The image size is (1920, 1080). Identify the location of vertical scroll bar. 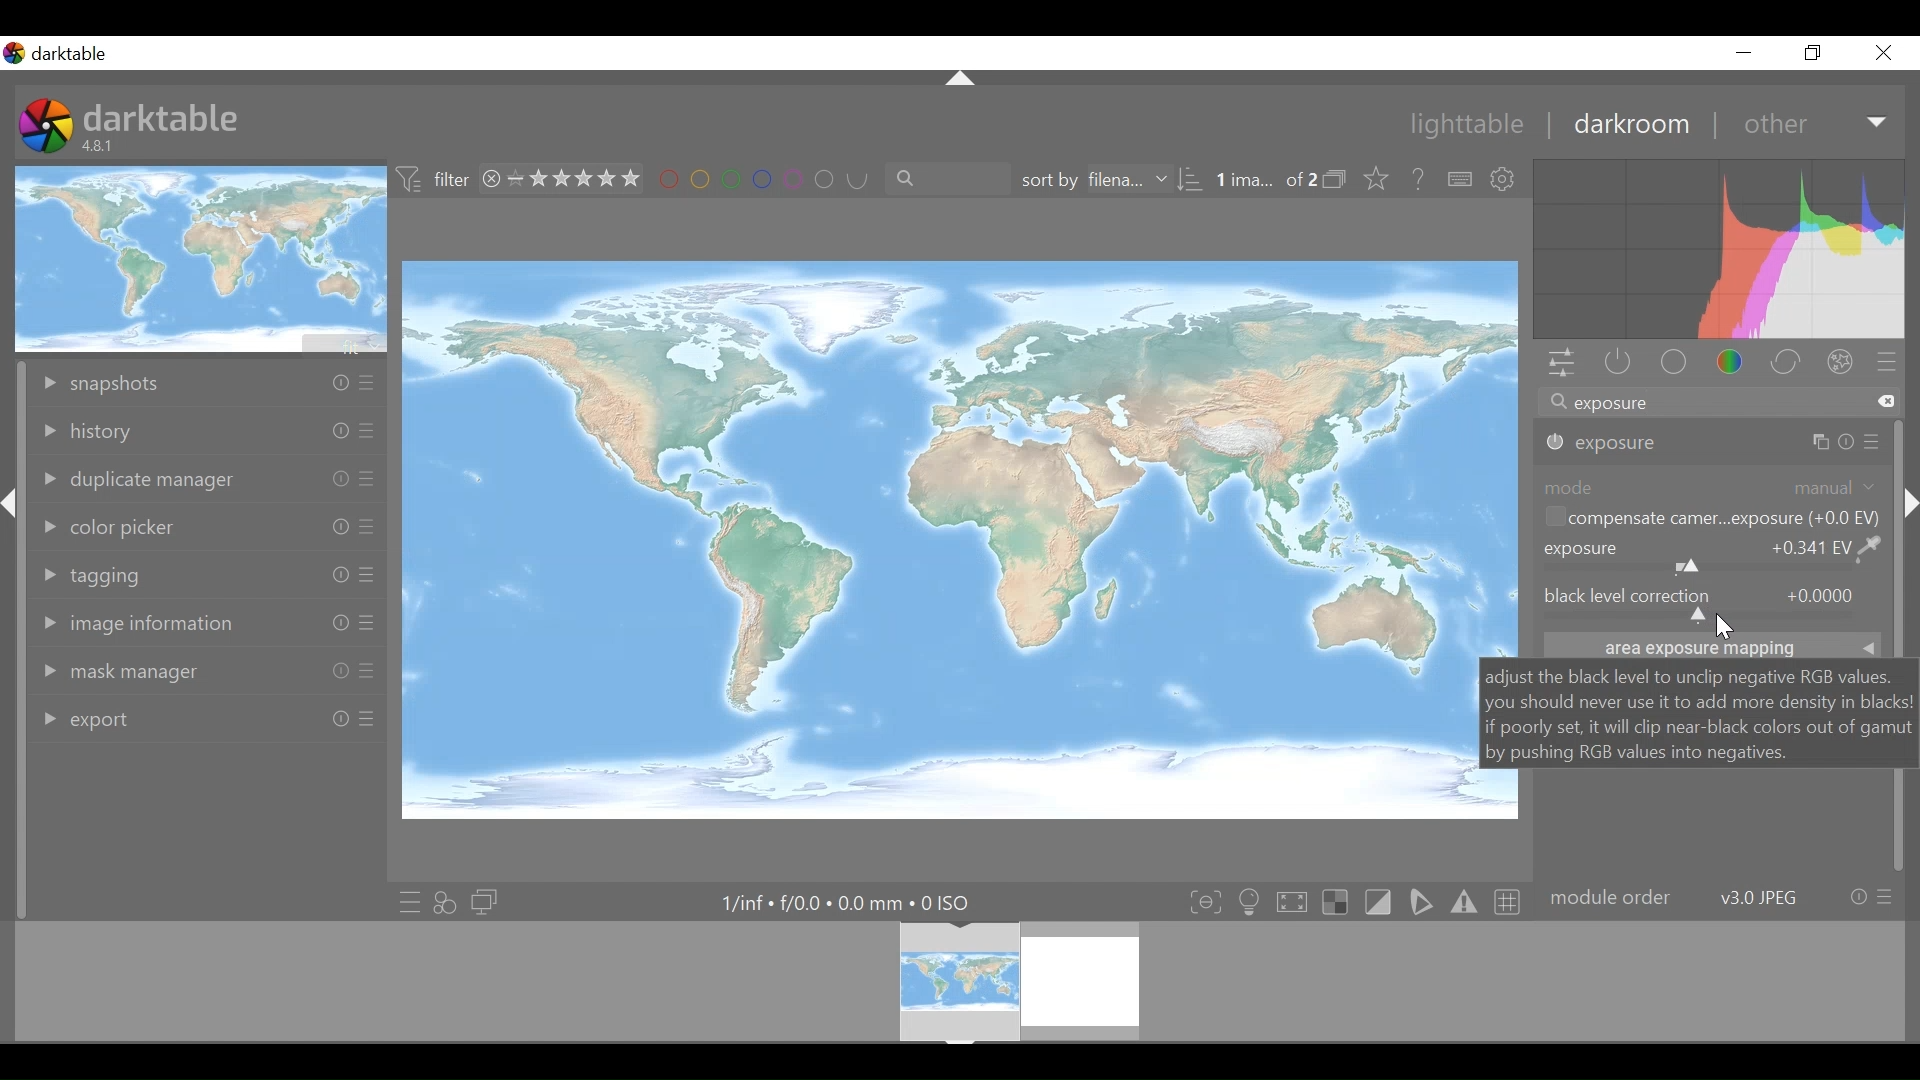
(1907, 502).